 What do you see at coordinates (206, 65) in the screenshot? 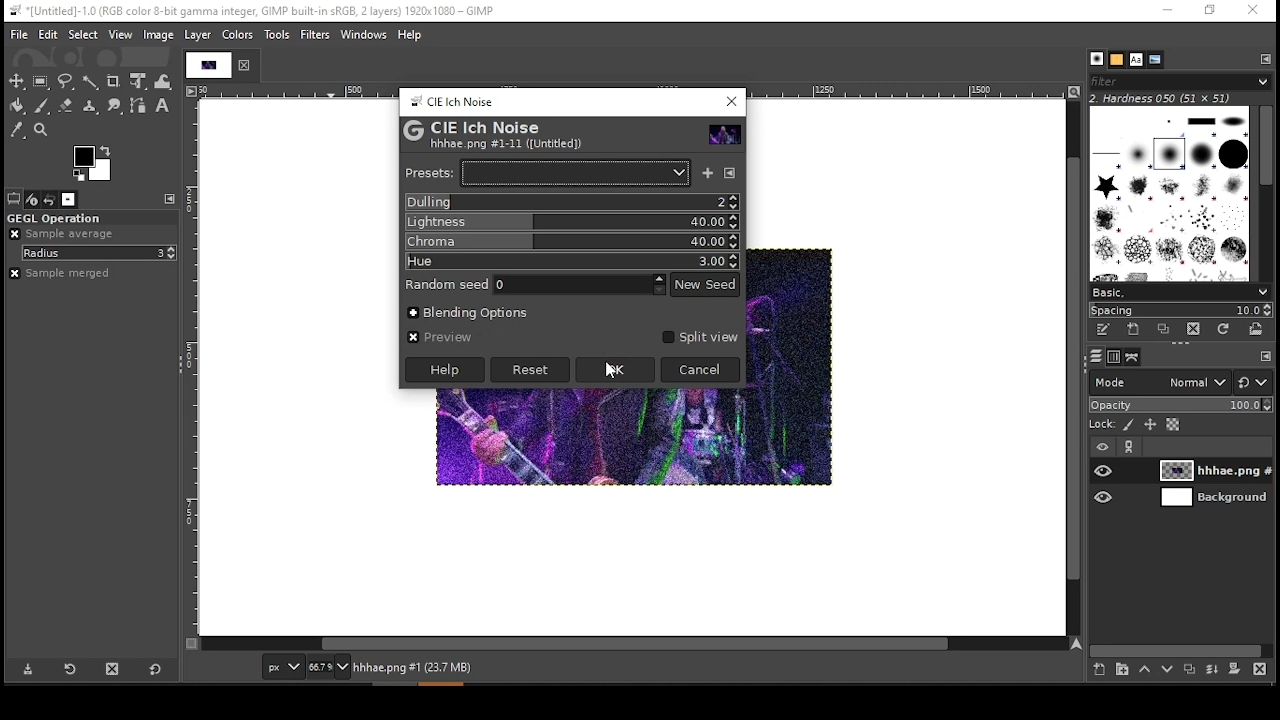
I see `tab` at bounding box center [206, 65].